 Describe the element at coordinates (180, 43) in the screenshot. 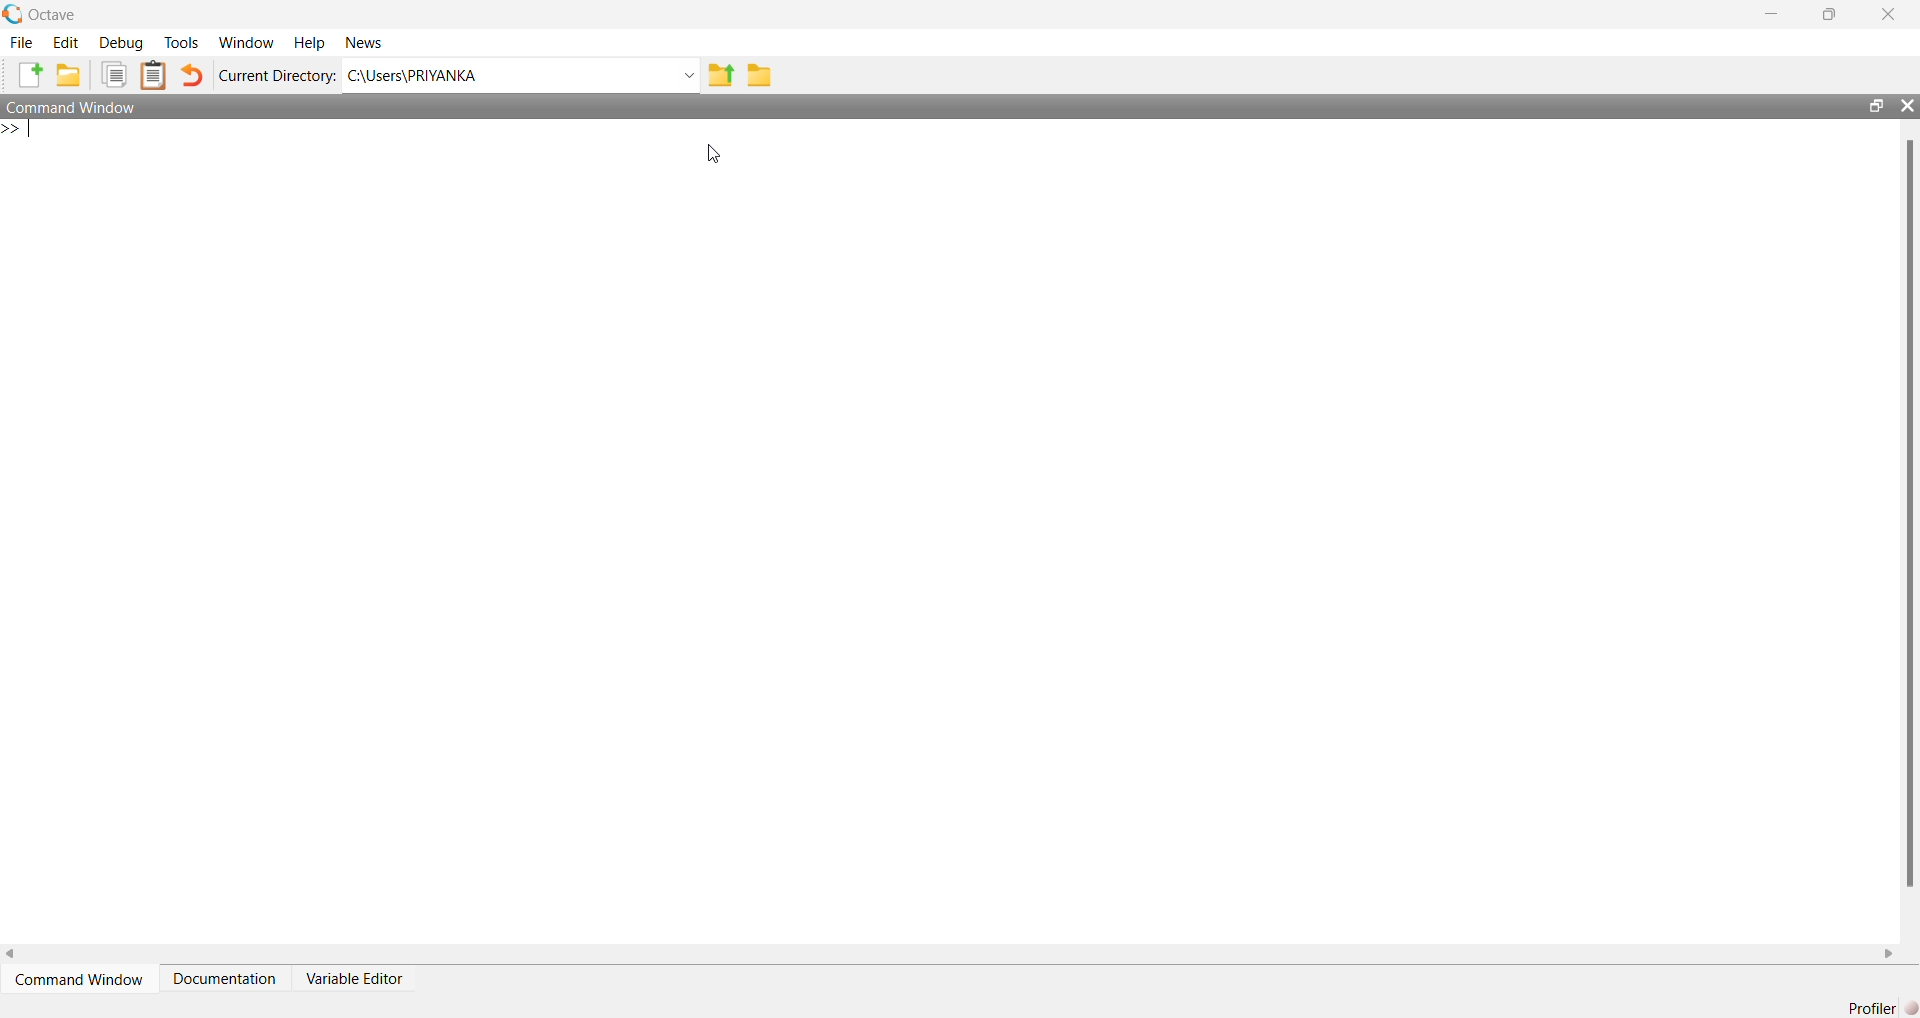

I see `tools` at that location.